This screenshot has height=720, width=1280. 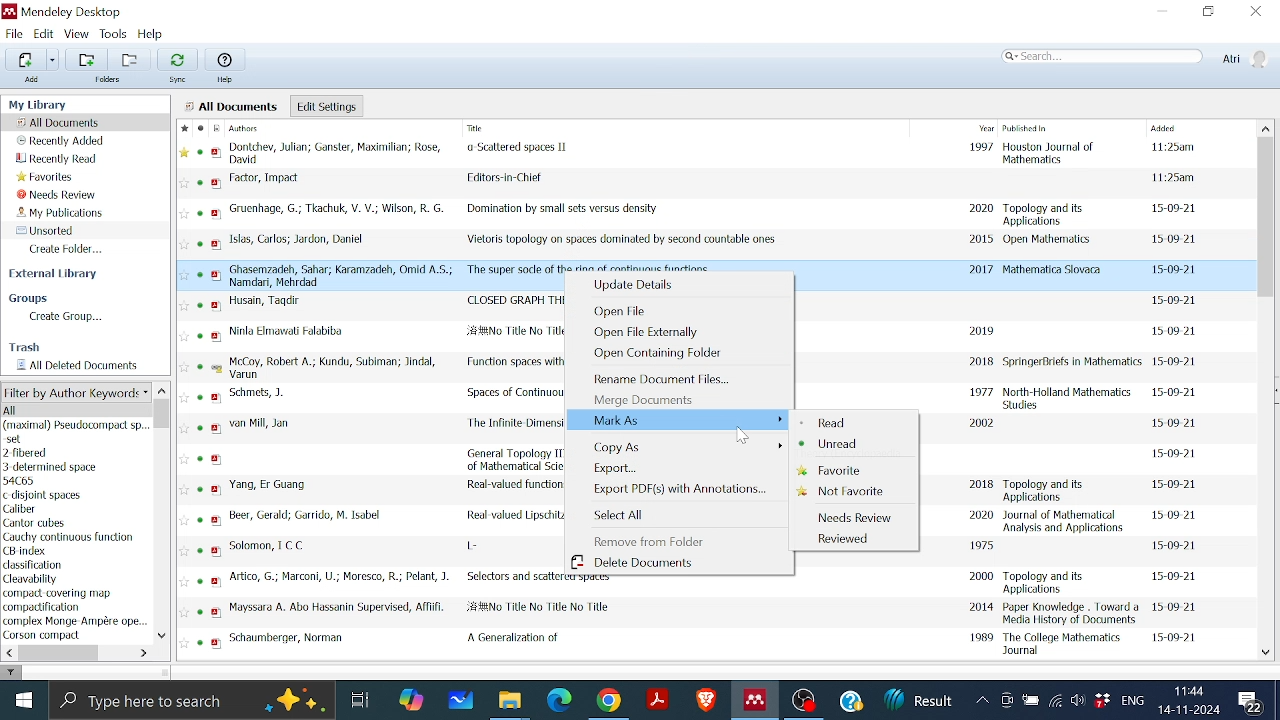 I want to click on Cauchy continuous function, so click(x=68, y=538).